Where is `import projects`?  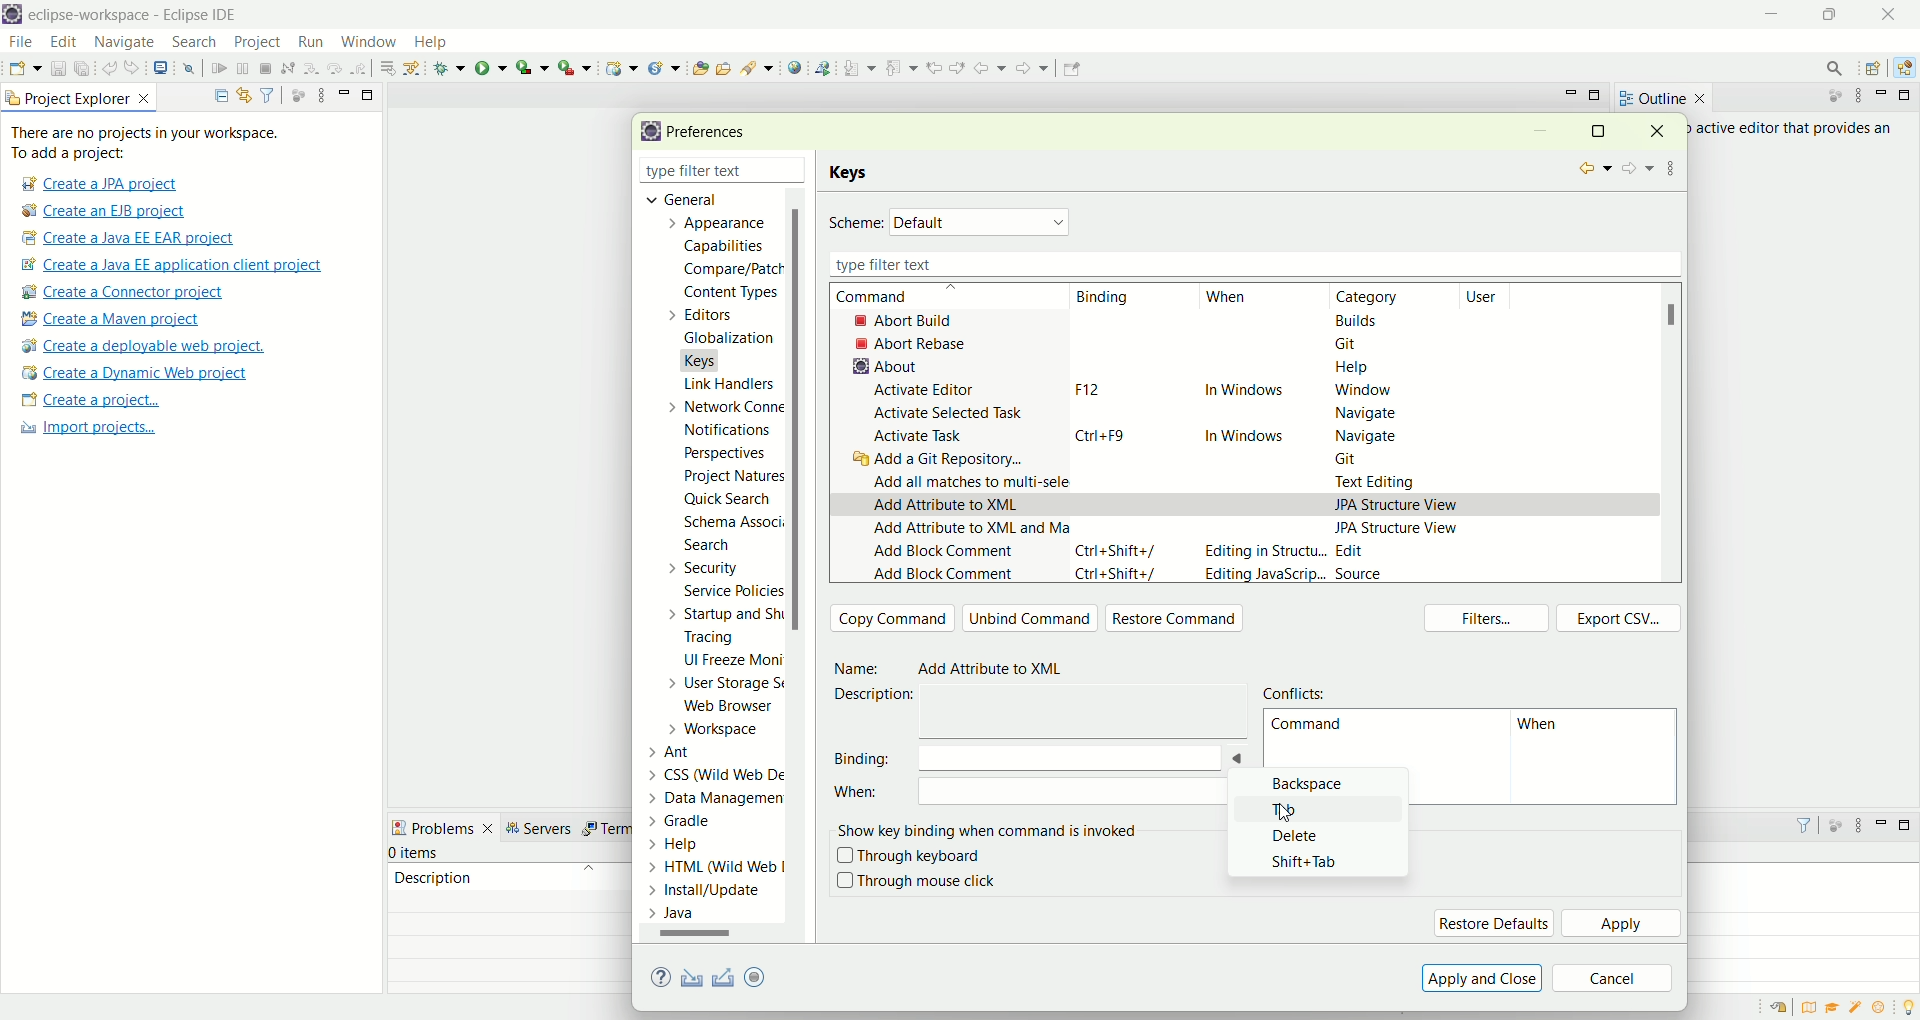
import projects is located at coordinates (85, 428).